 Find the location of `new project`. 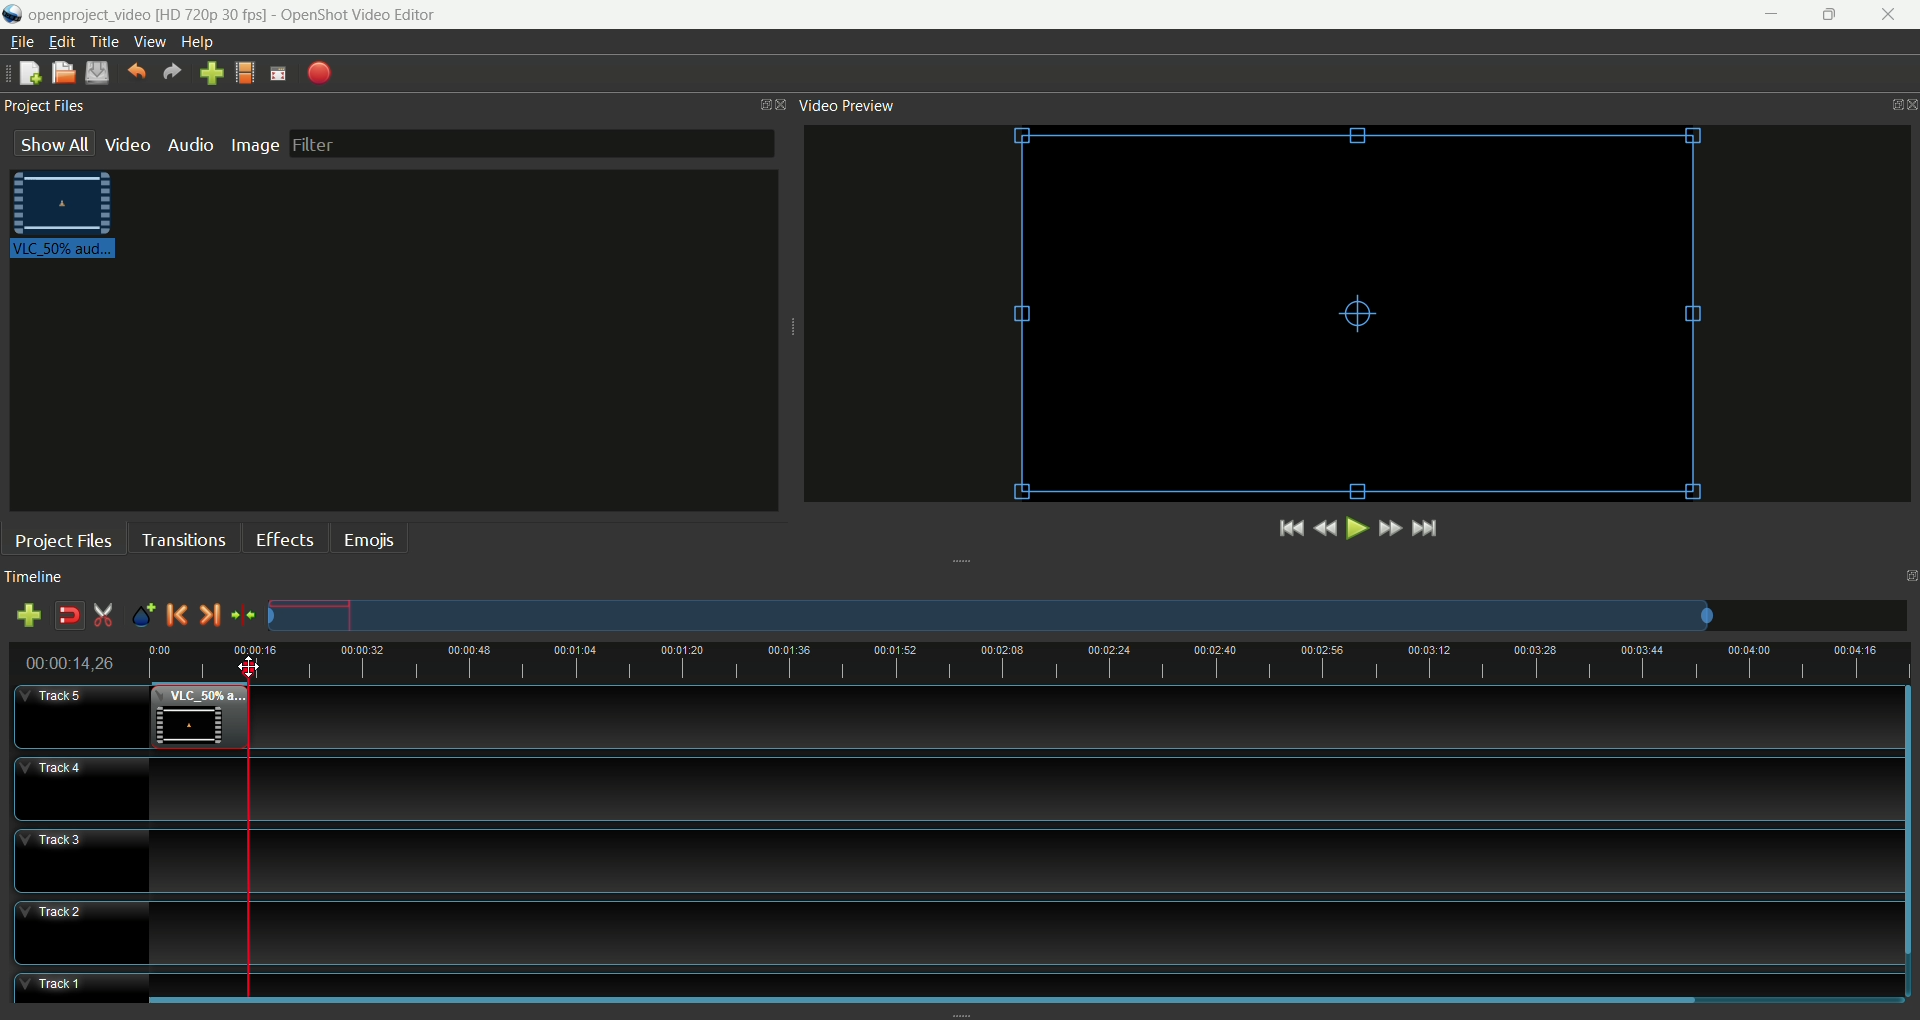

new project is located at coordinates (30, 73).